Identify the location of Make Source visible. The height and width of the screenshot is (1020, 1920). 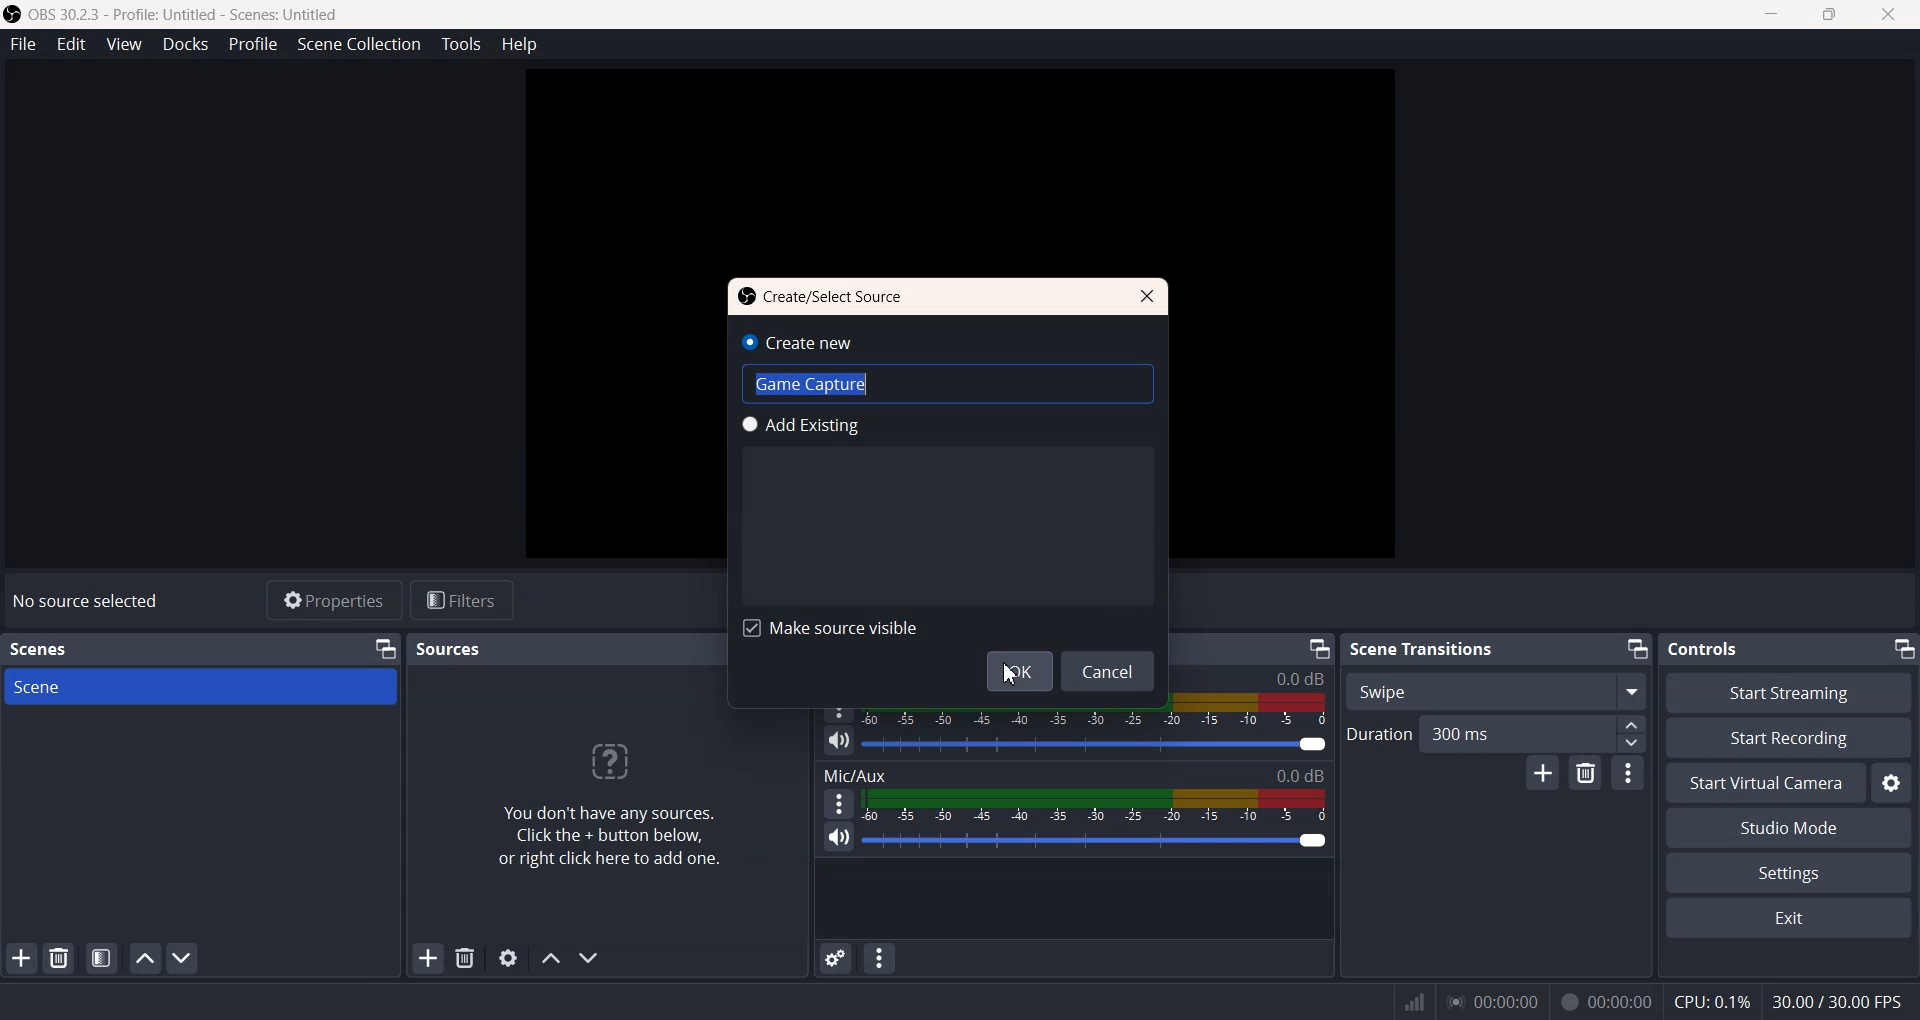
(832, 628).